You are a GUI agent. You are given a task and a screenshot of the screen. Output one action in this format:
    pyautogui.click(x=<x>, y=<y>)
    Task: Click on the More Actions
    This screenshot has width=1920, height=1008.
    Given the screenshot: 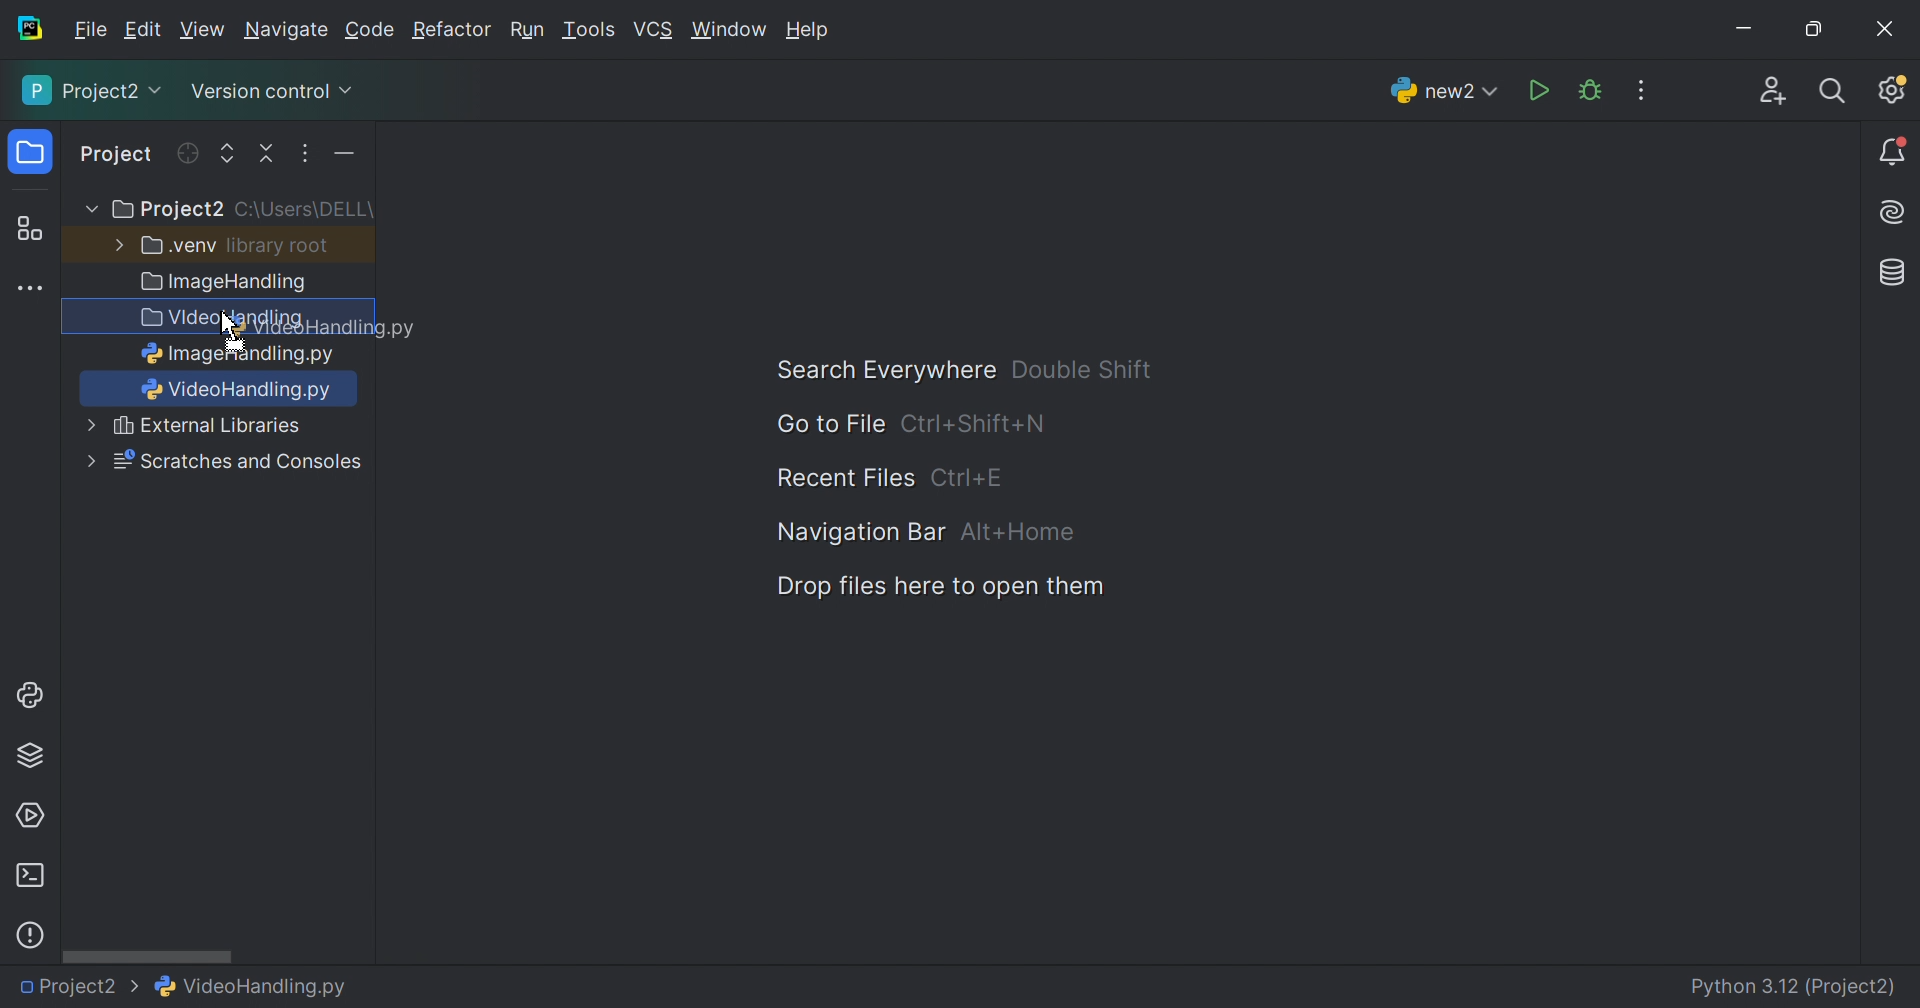 What is the action you would take?
    pyautogui.click(x=1641, y=90)
    